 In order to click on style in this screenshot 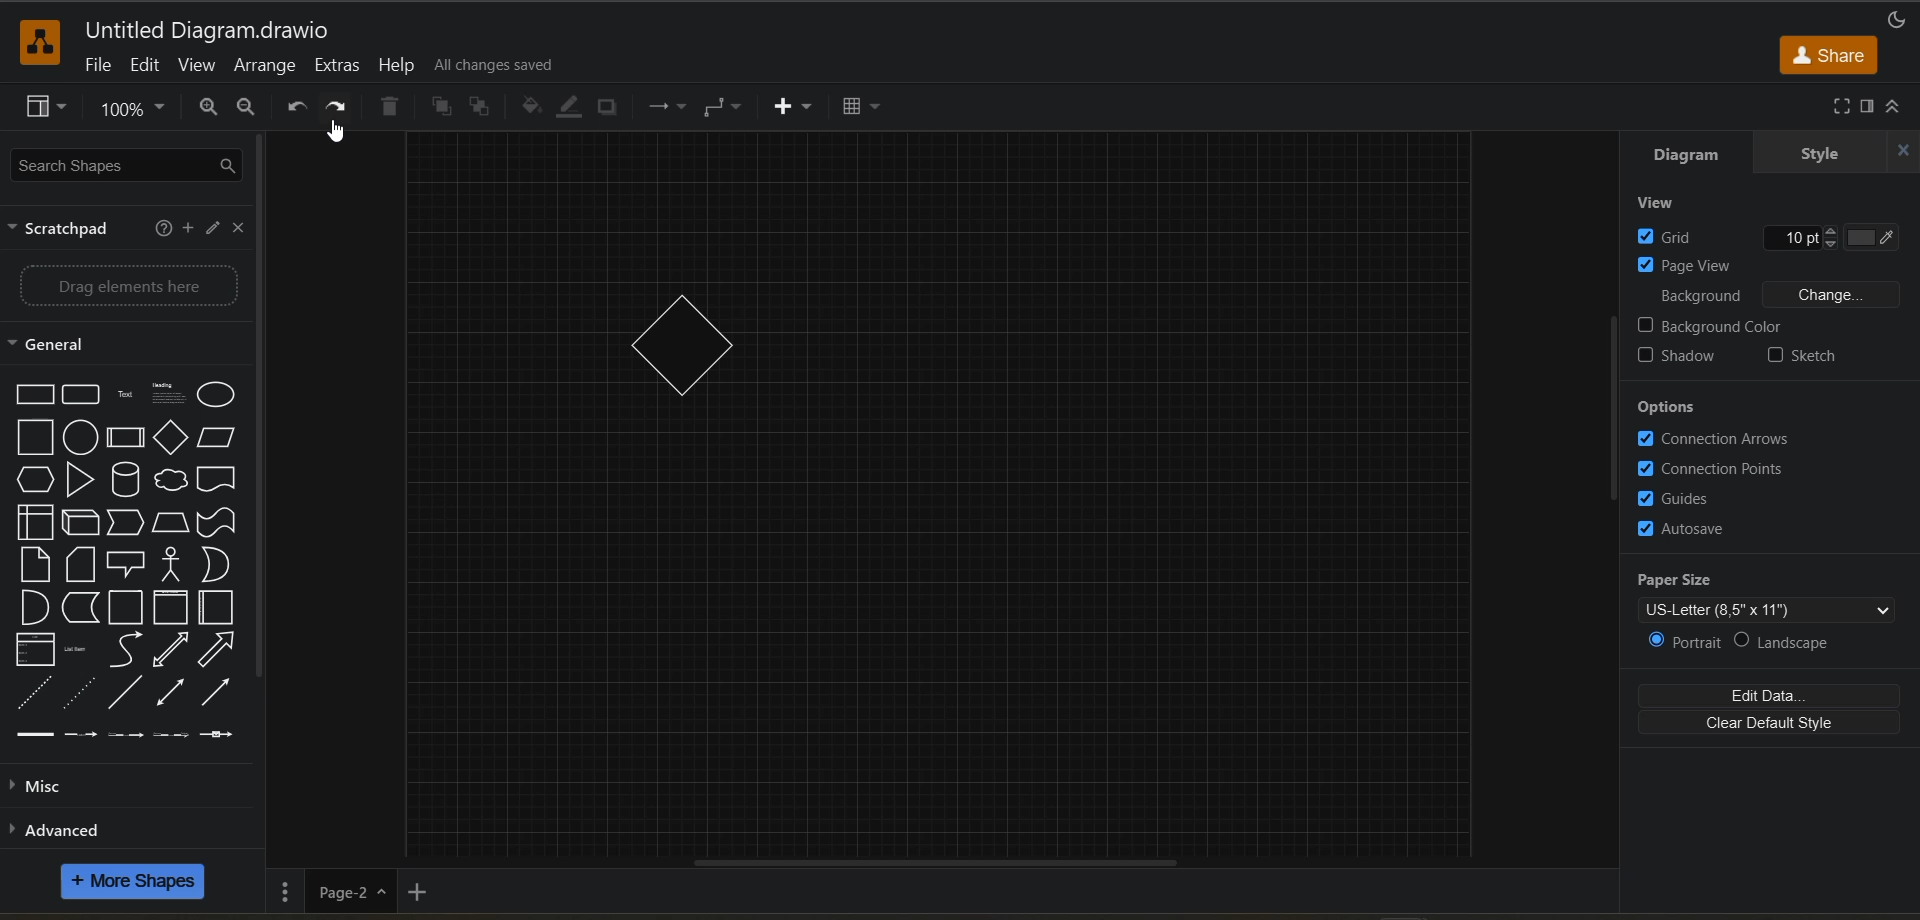, I will do `click(1824, 155)`.